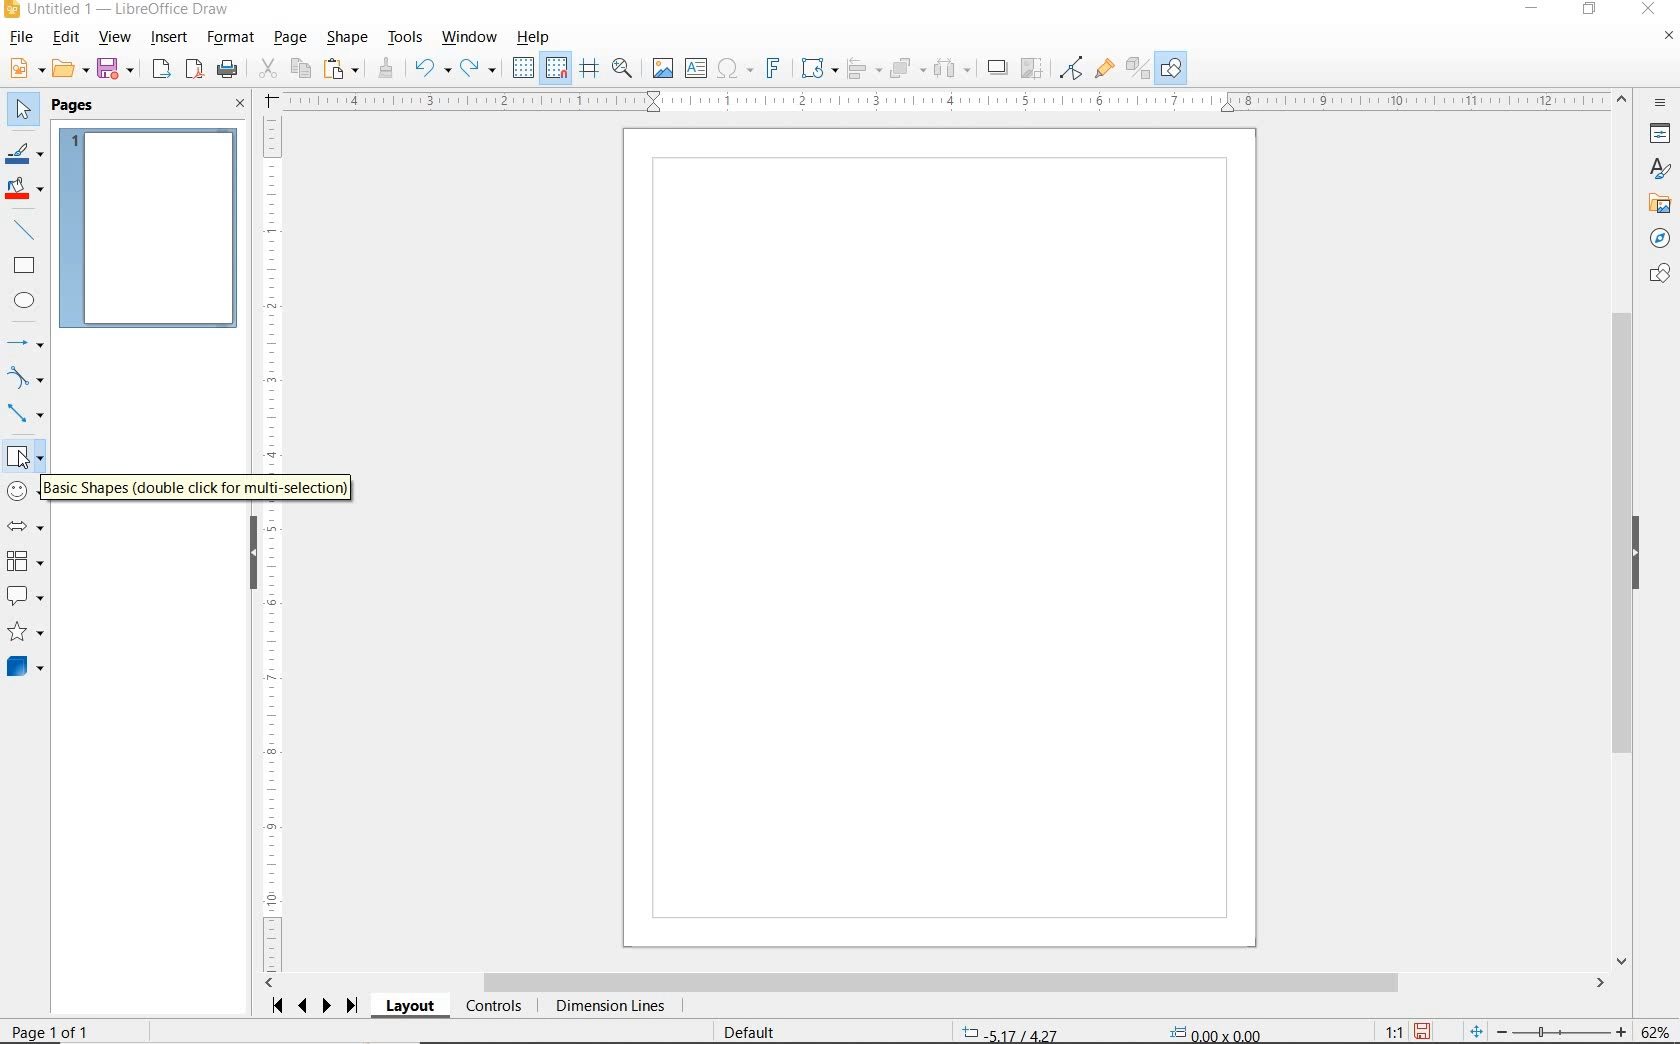 This screenshot has height=1044, width=1680. Describe the element at coordinates (117, 70) in the screenshot. I see `SAVE` at that location.